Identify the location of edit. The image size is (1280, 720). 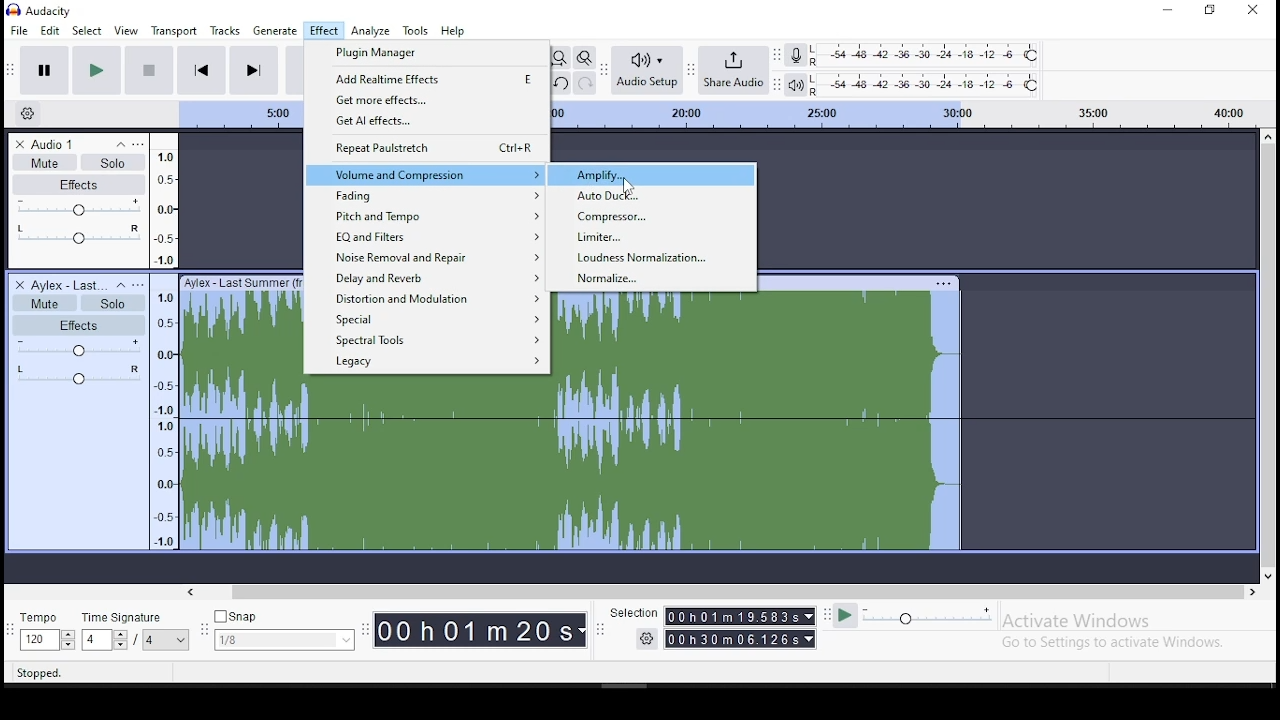
(50, 31).